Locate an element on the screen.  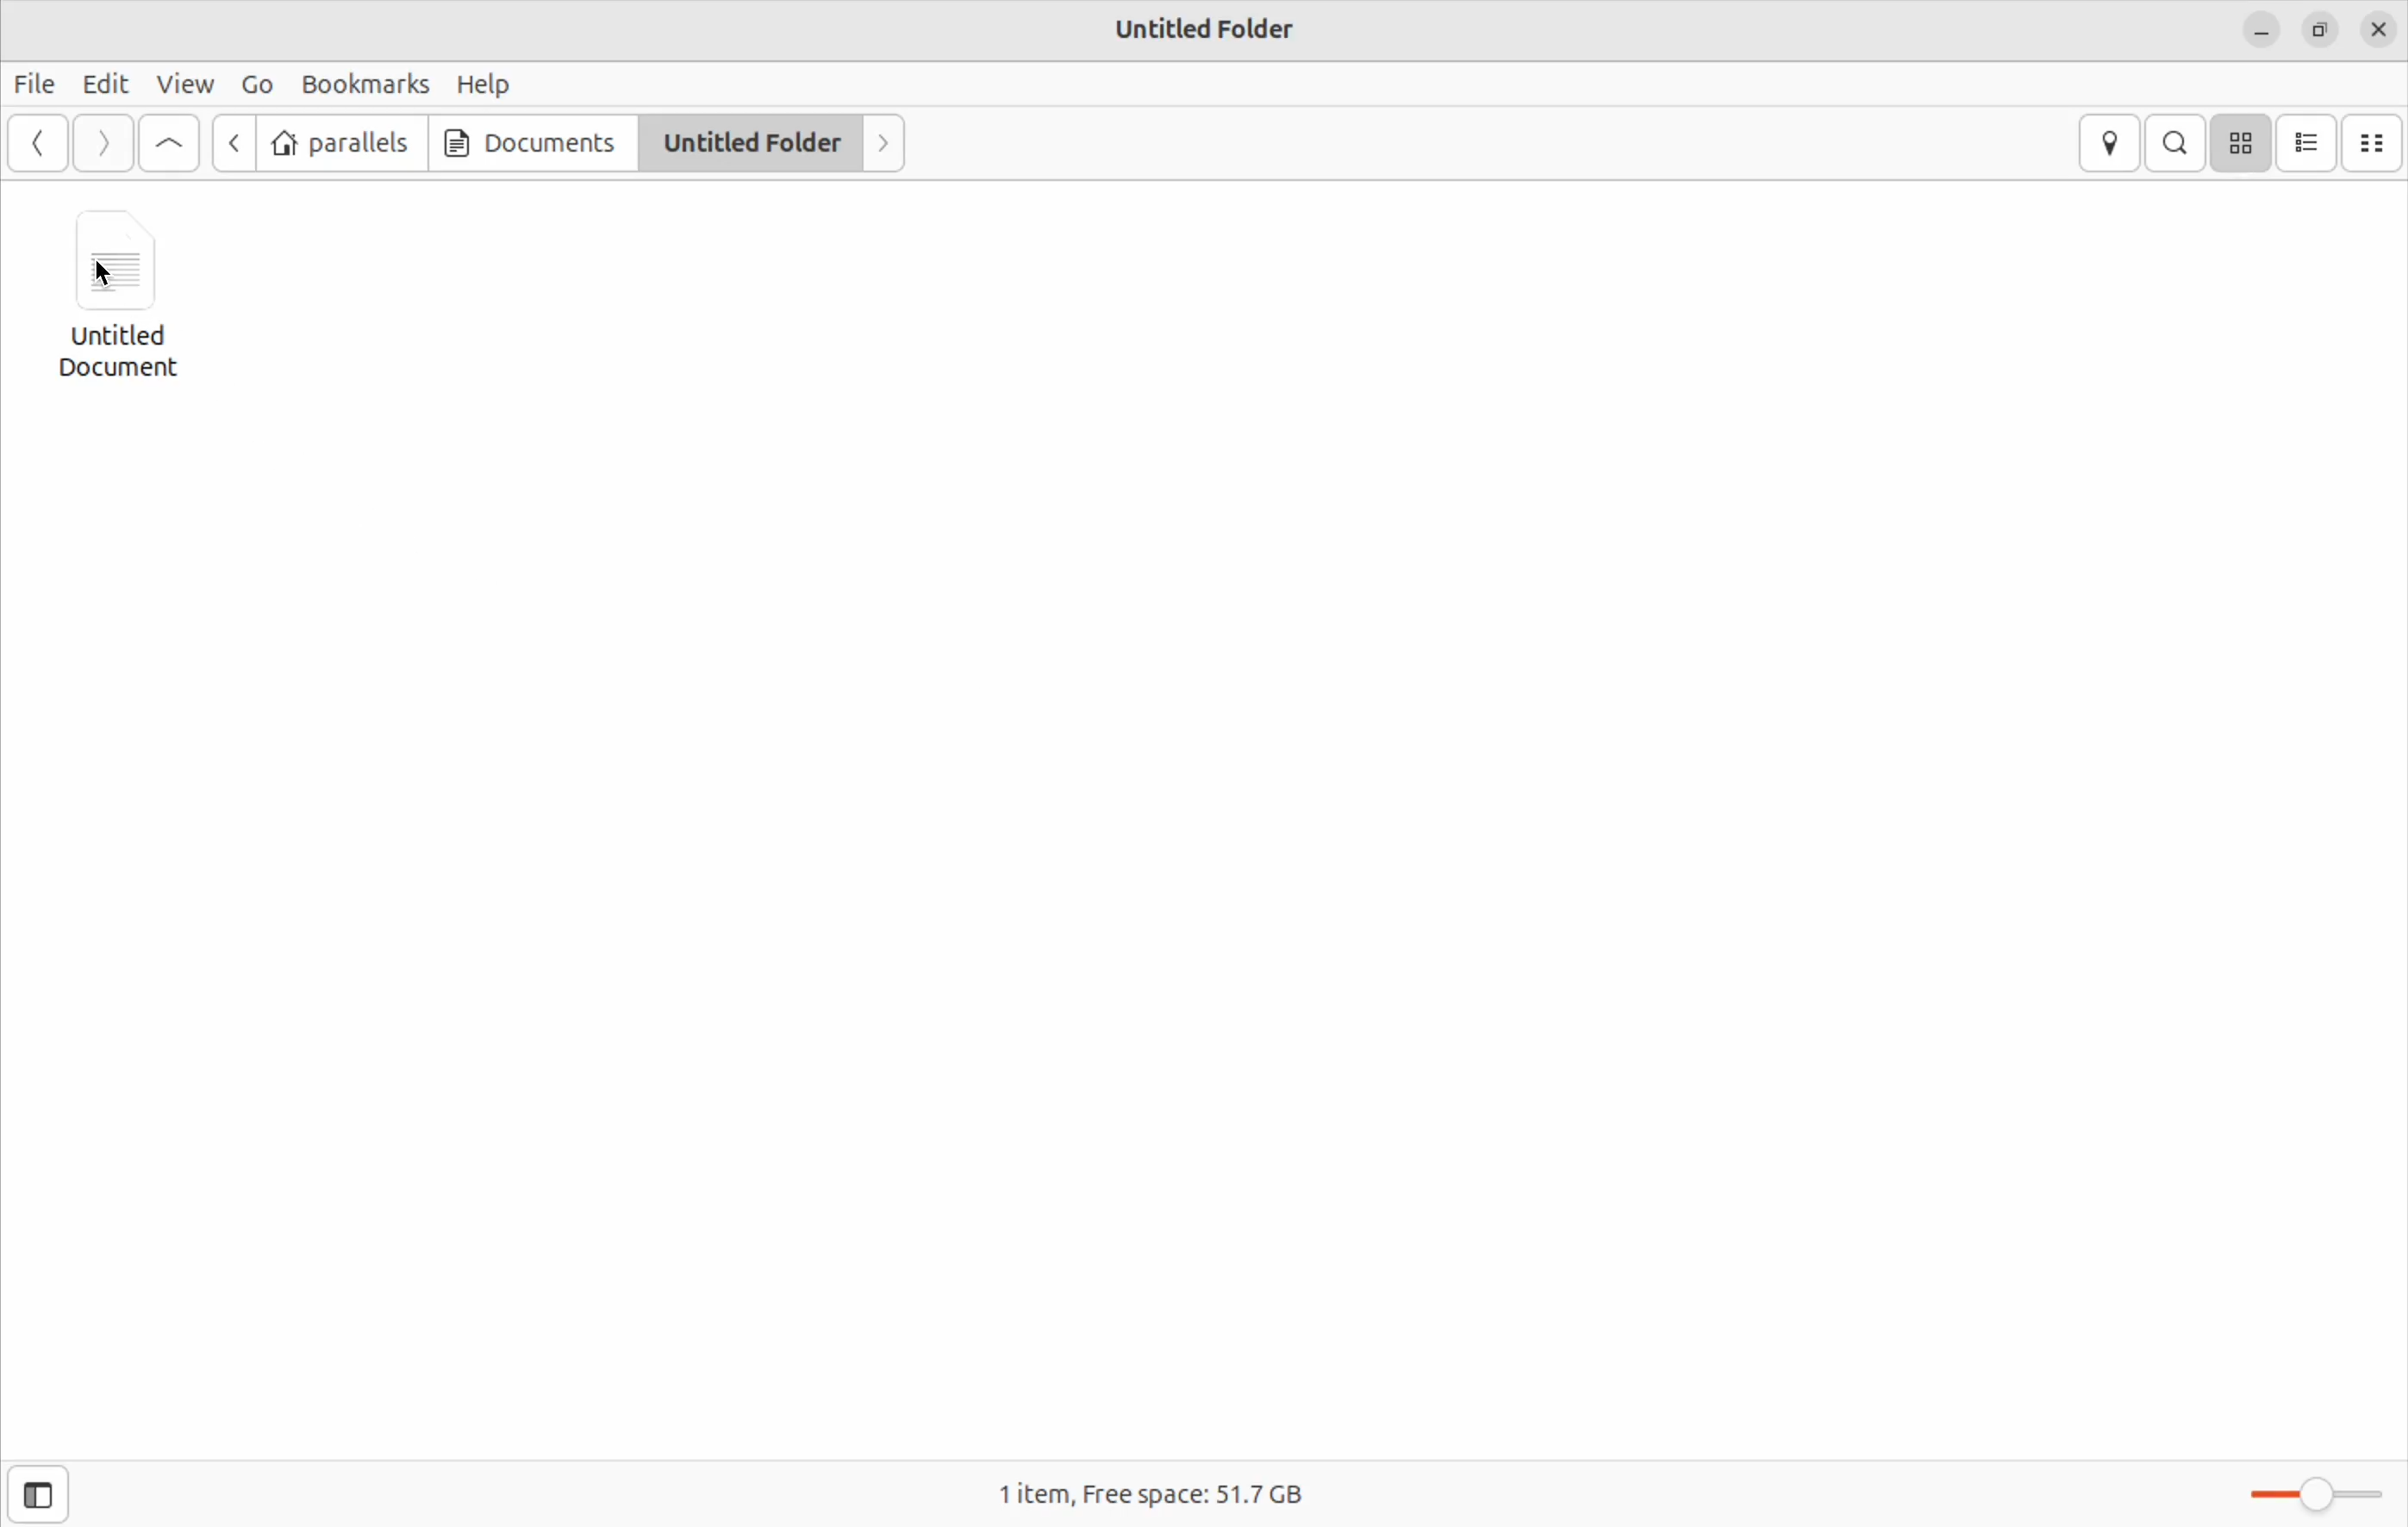
View is located at coordinates (183, 84).